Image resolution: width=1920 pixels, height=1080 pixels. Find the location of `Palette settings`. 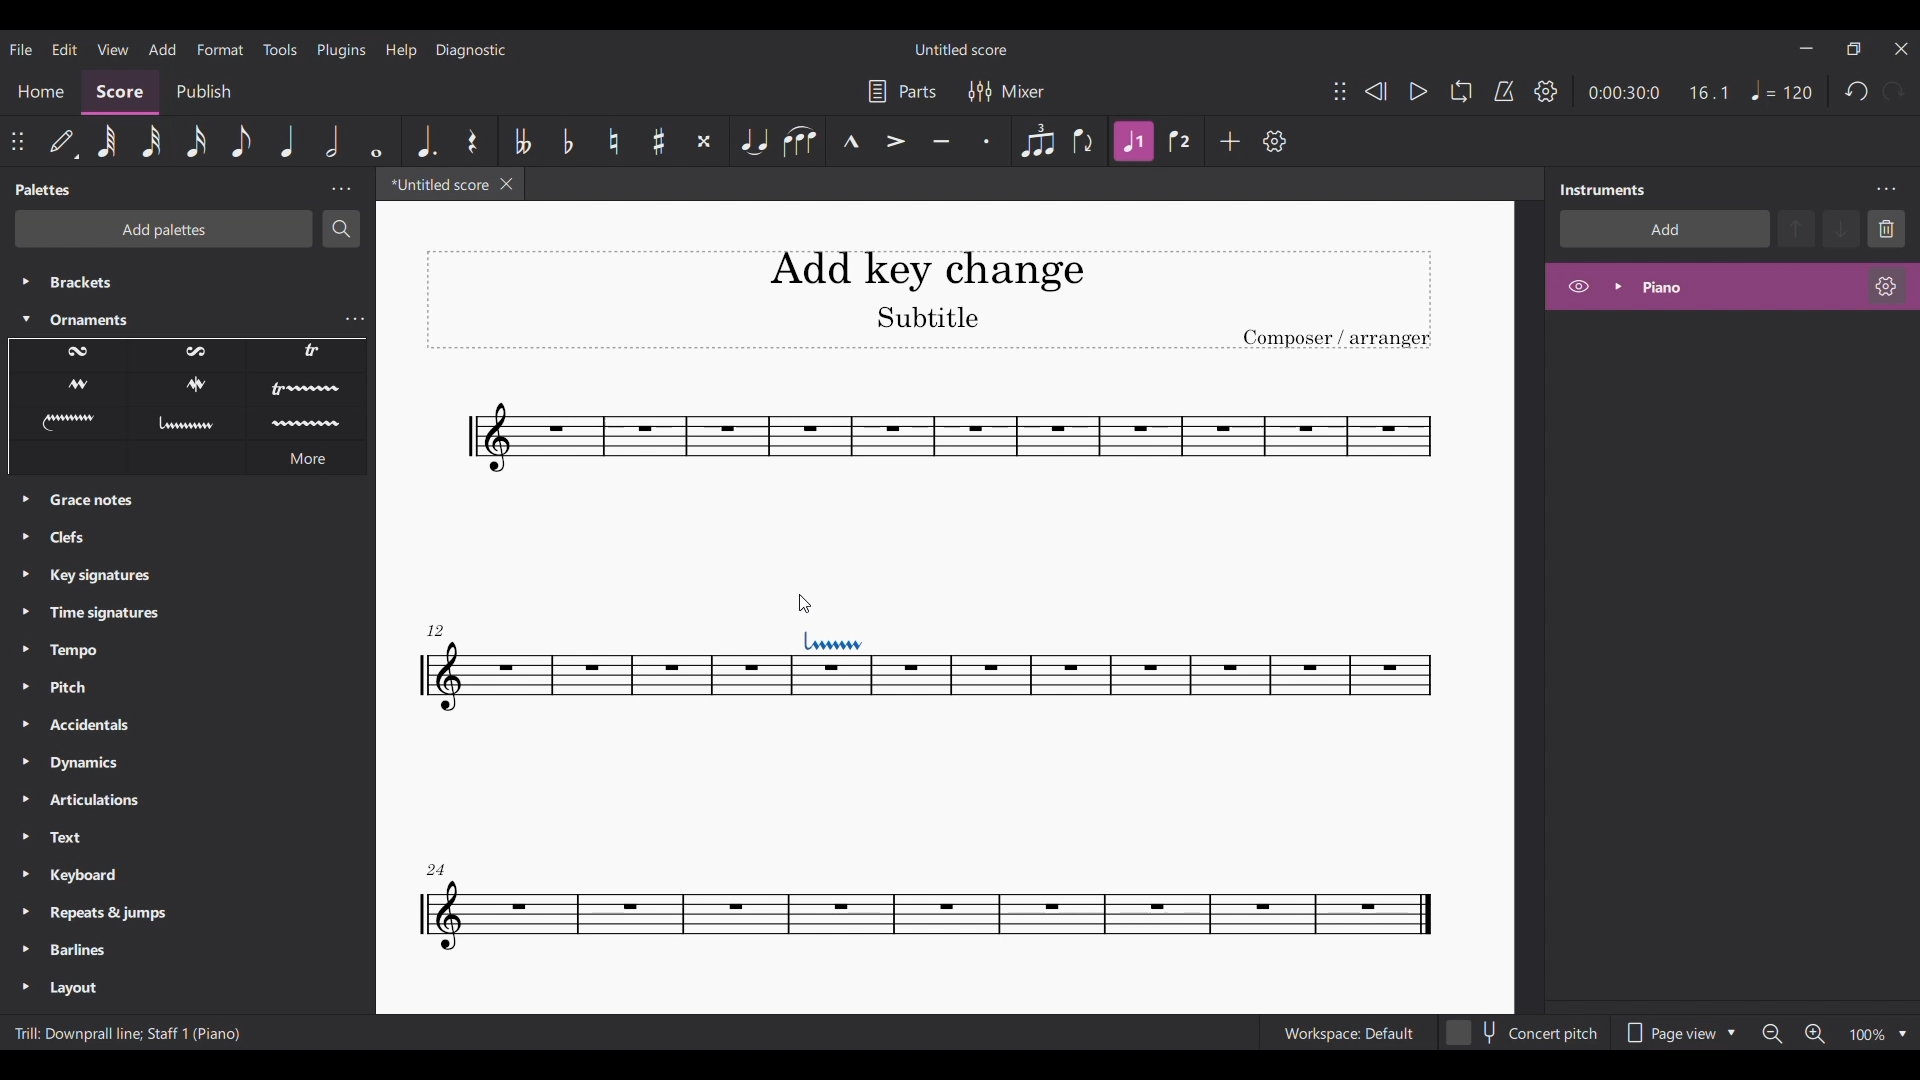

Palette settings is located at coordinates (341, 189).